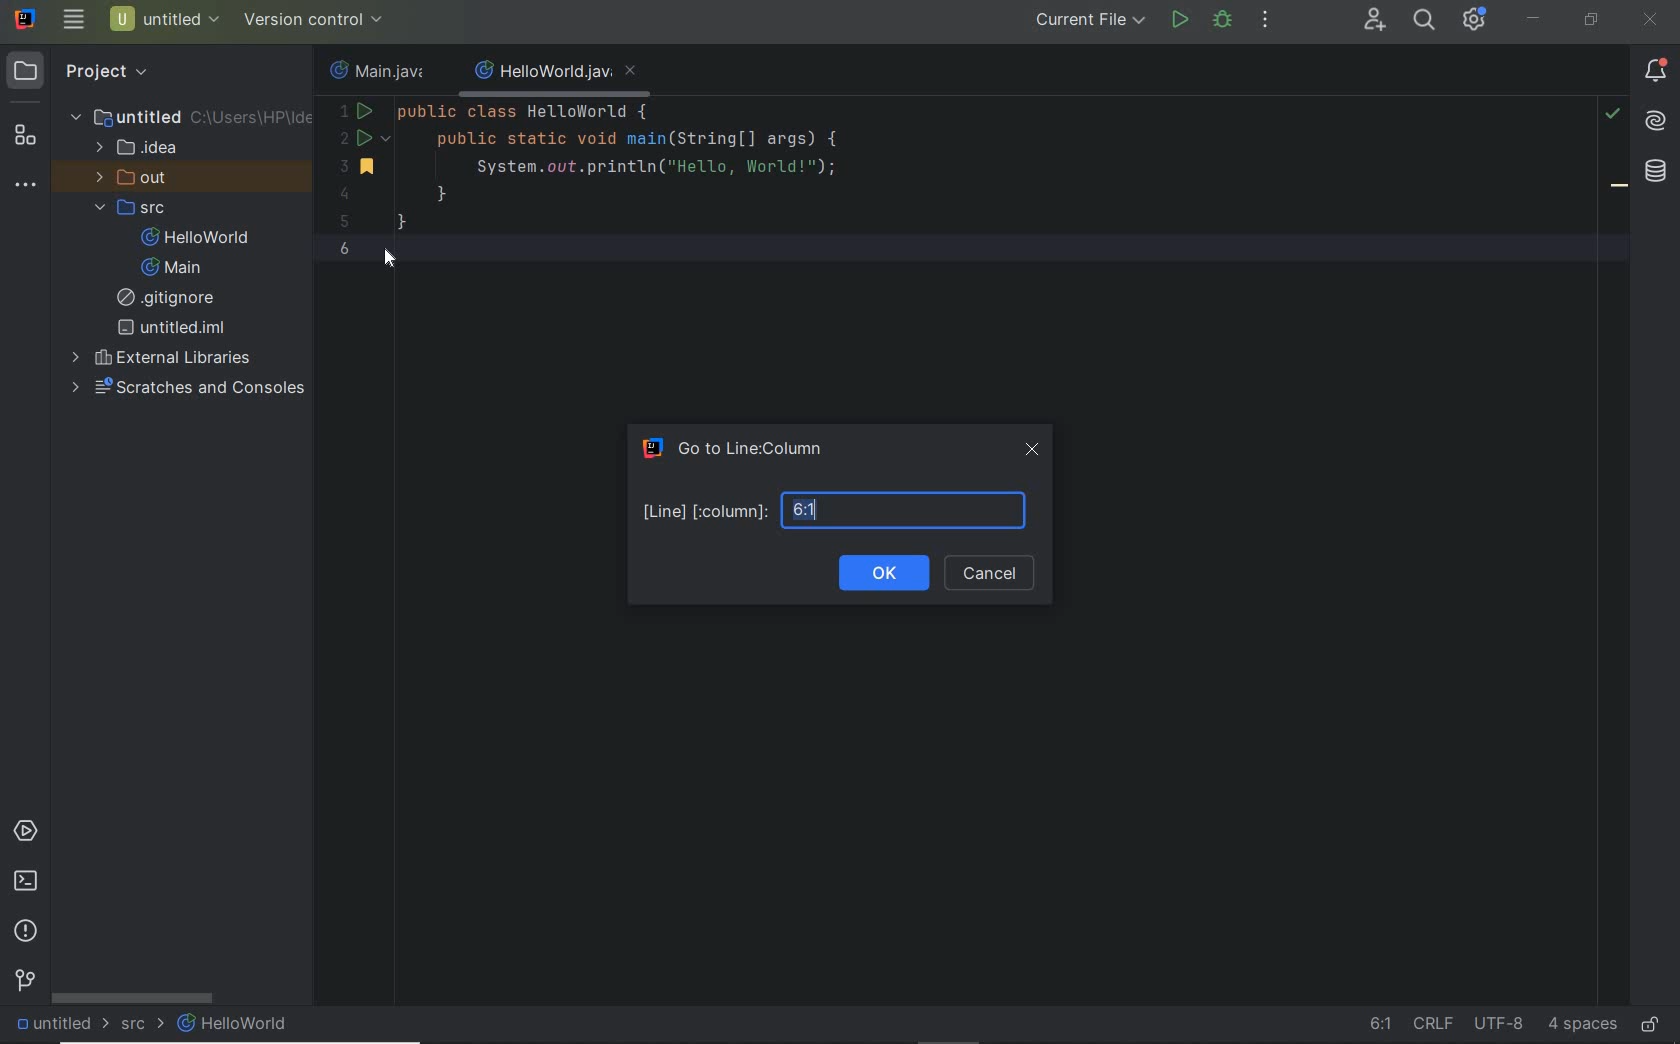 This screenshot has width=1680, height=1044. What do you see at coordinates (1620, 189) in the screenshot?
I see `bookmark` at bounding box center [1620, 189].